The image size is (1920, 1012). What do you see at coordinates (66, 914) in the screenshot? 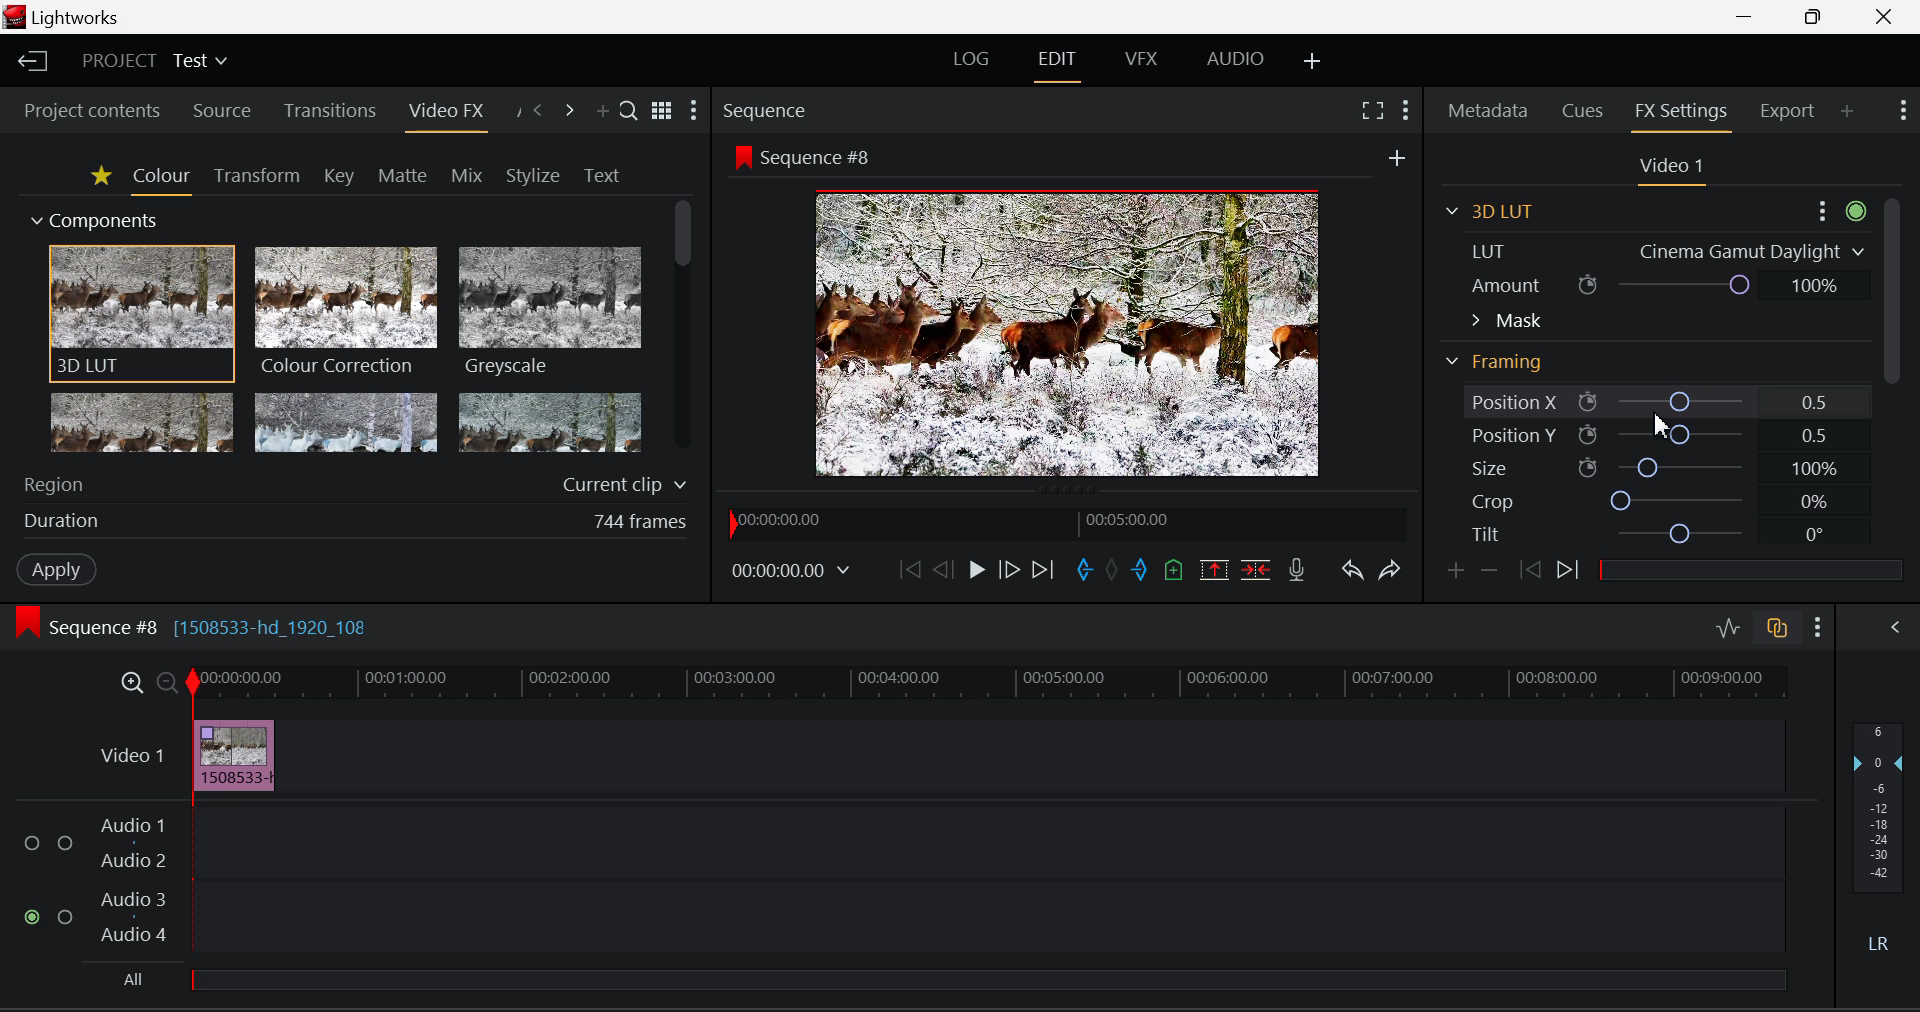
I see `Audio Input Checkbox` at bounding box center [66, 914].